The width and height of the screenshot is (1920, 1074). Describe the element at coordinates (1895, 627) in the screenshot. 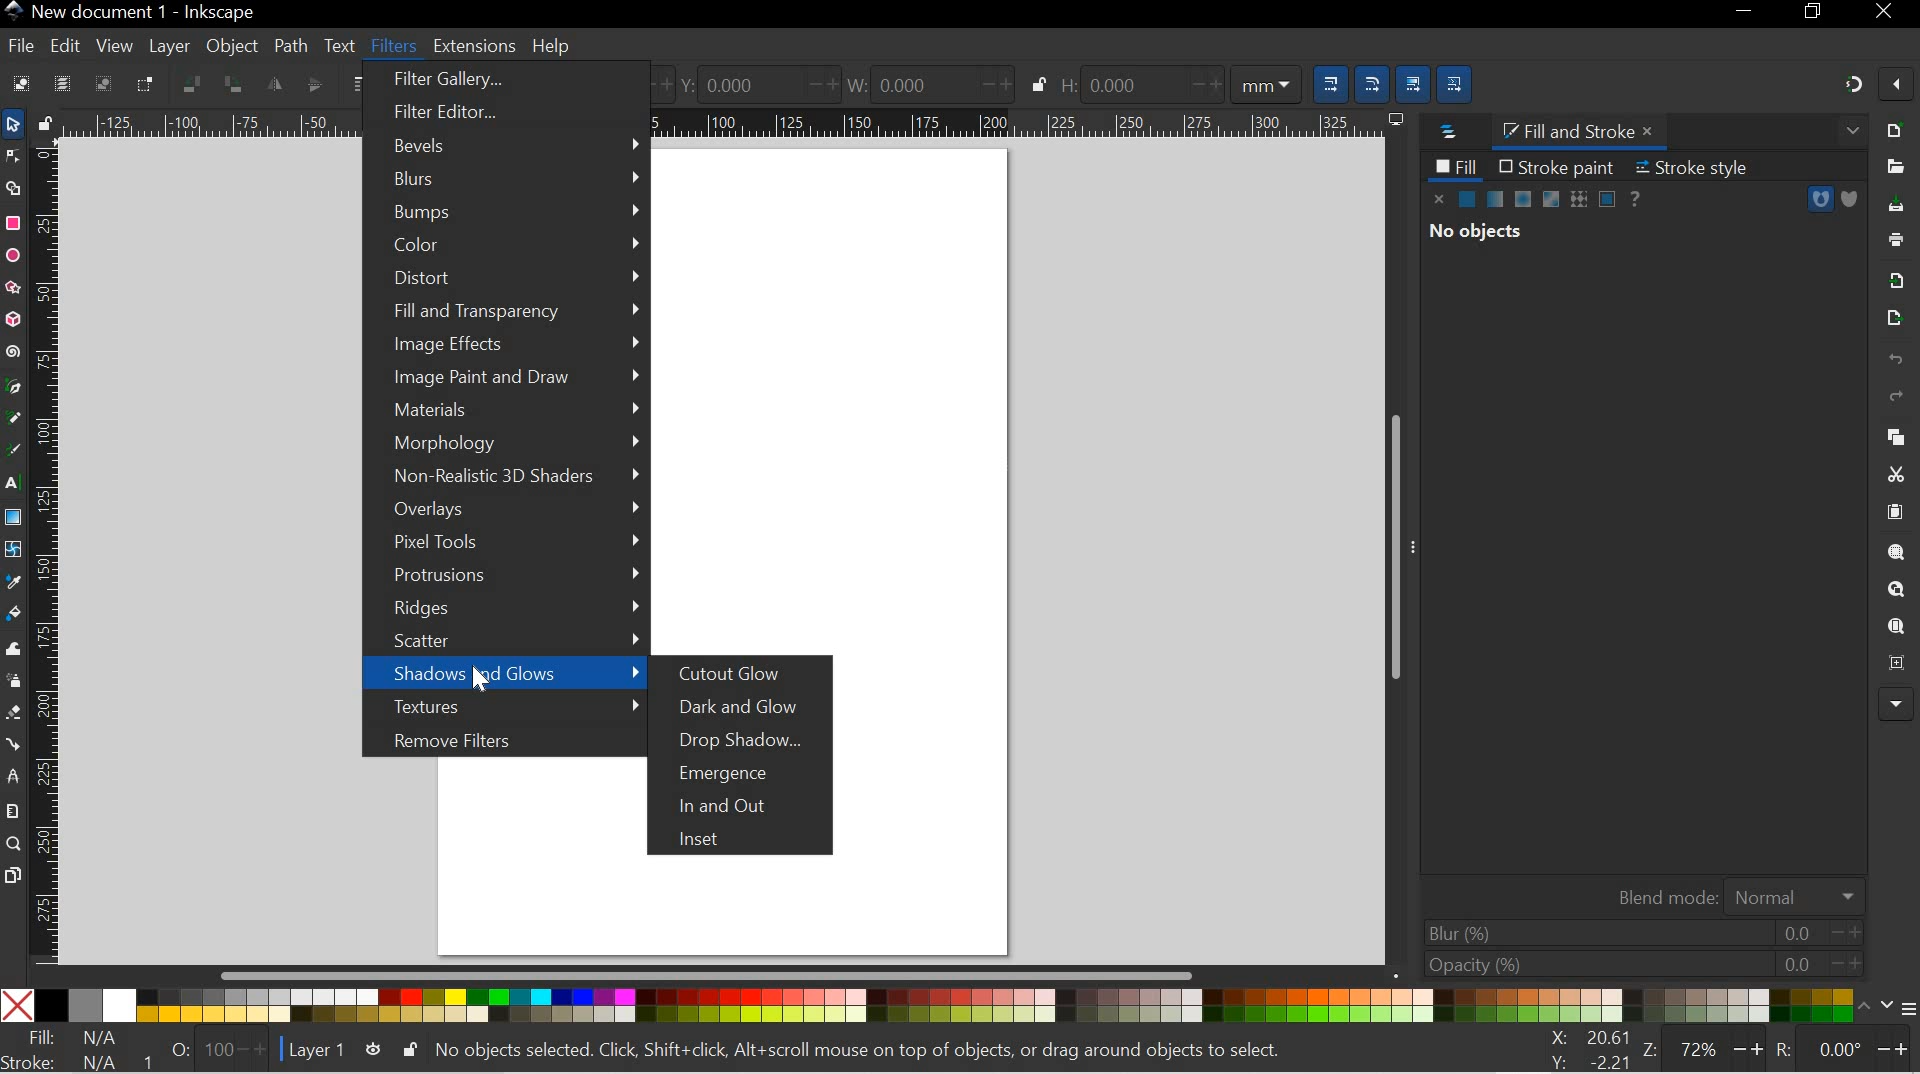

I see `ZOOM PAGE` at that location.